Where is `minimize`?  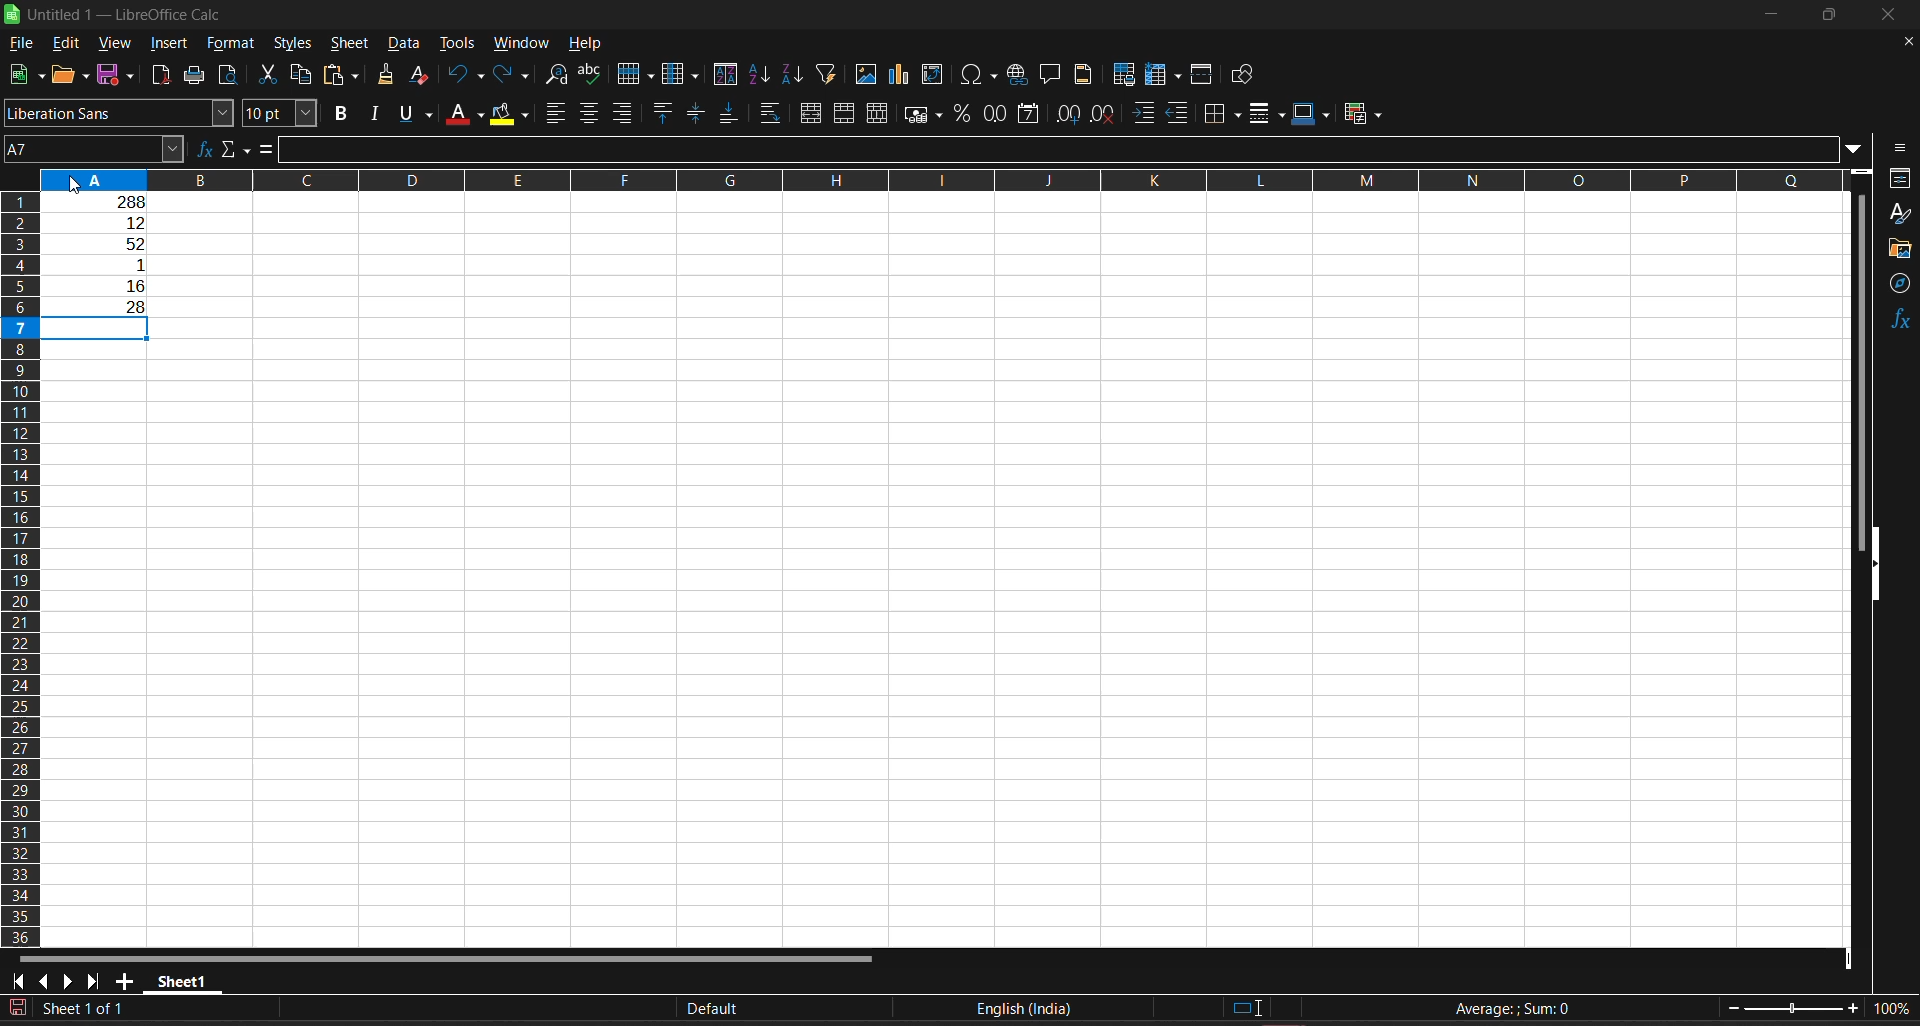
minimize is located at coordinates (1775, 13).